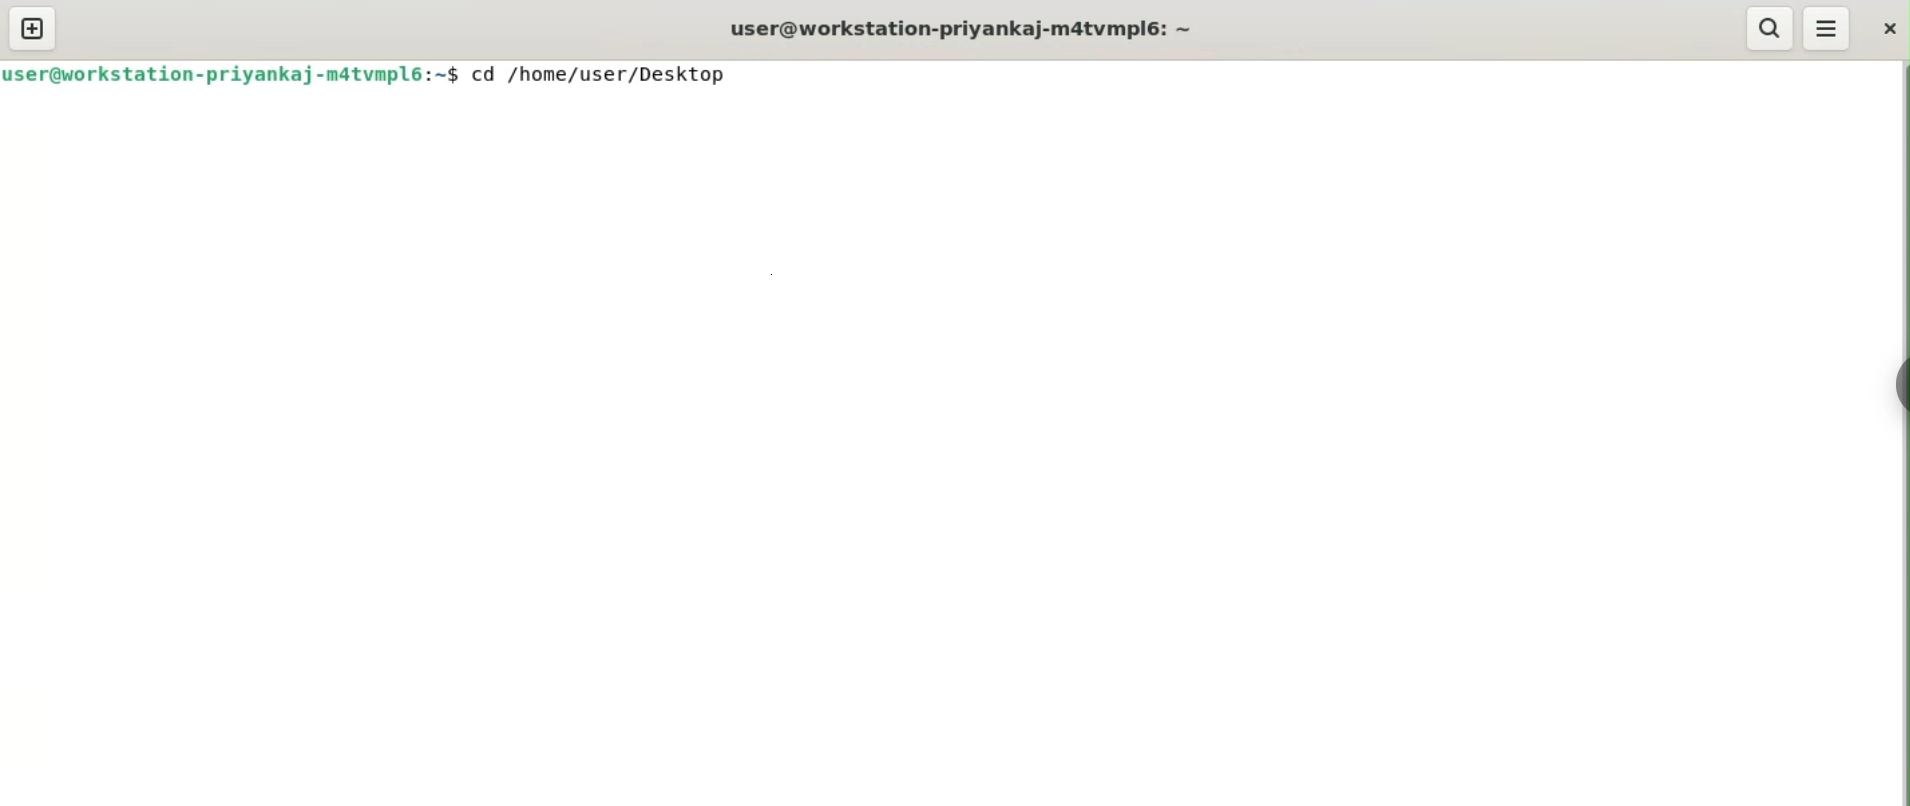 The width and height of the screenshot is (1910, 806). What do you see at coordinates (600, 77) in the screenshot?
I see `cd/home/user/desktop` at bounding box center [600, 77].